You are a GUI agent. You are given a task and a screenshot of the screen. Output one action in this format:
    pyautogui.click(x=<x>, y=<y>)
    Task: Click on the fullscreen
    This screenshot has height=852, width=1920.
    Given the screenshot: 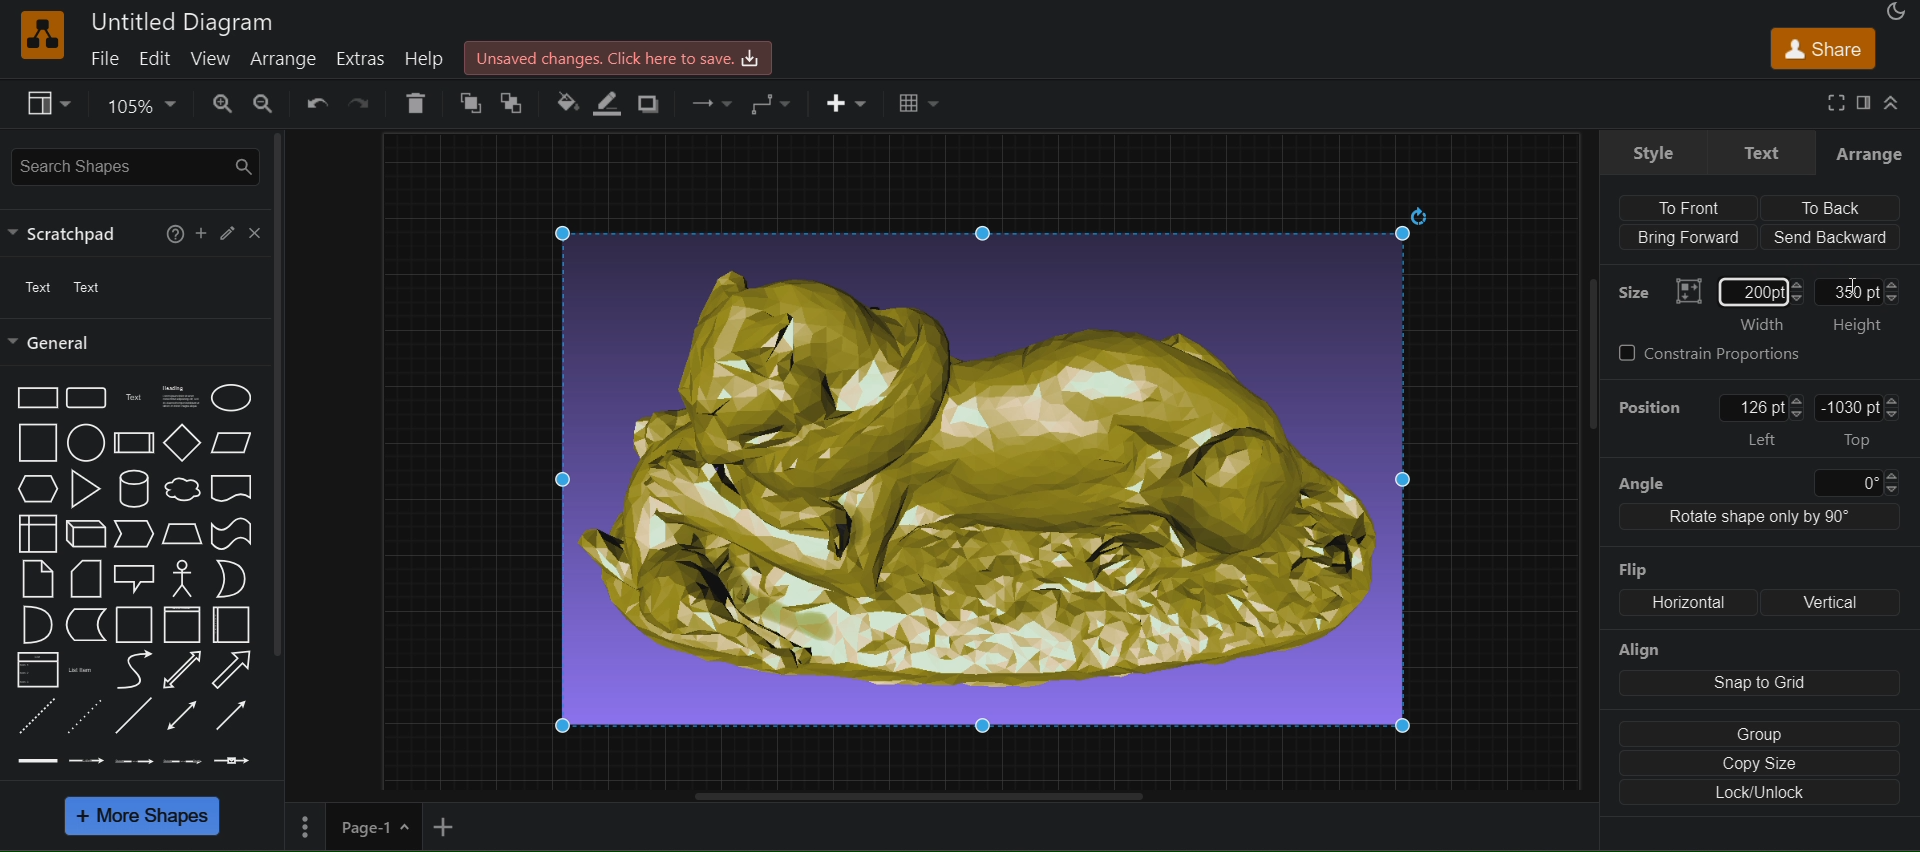 What is the action you would take?
    pyautogui.click(x=1836, y=103)
    